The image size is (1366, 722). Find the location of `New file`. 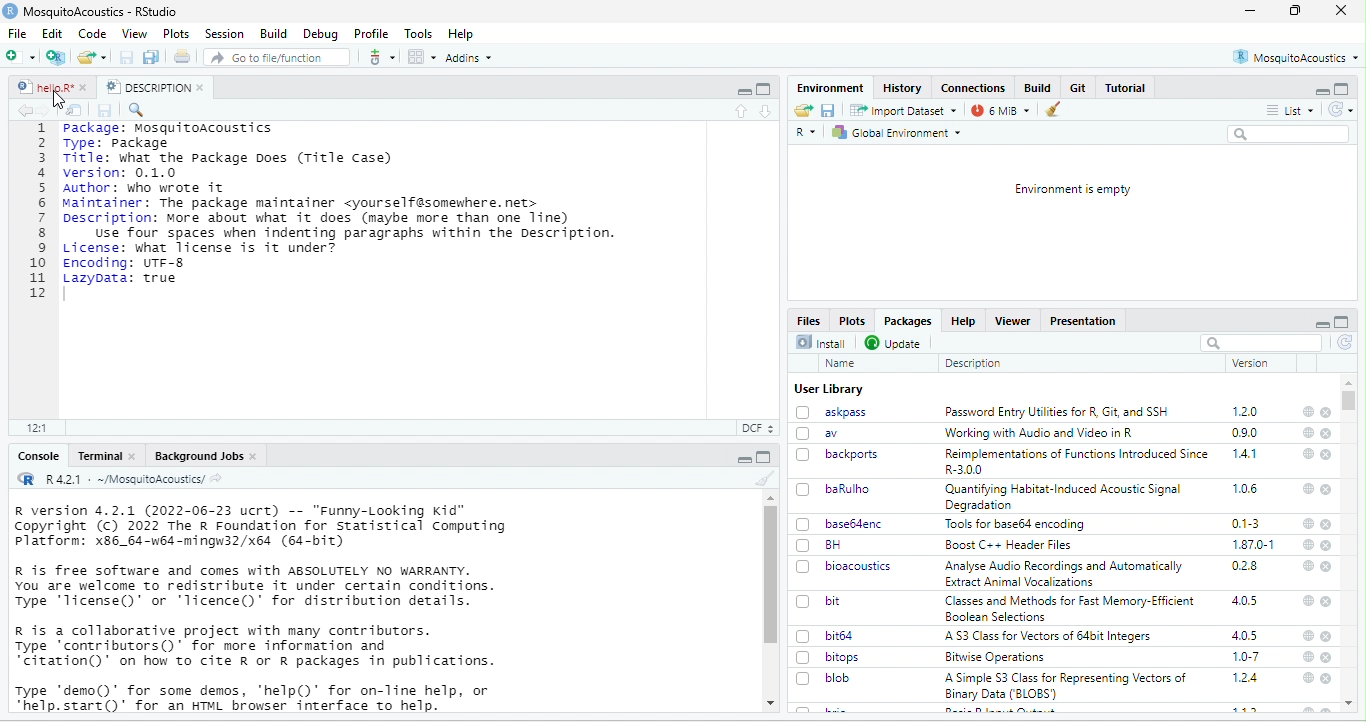

New file is located at coordinates (24, 56).